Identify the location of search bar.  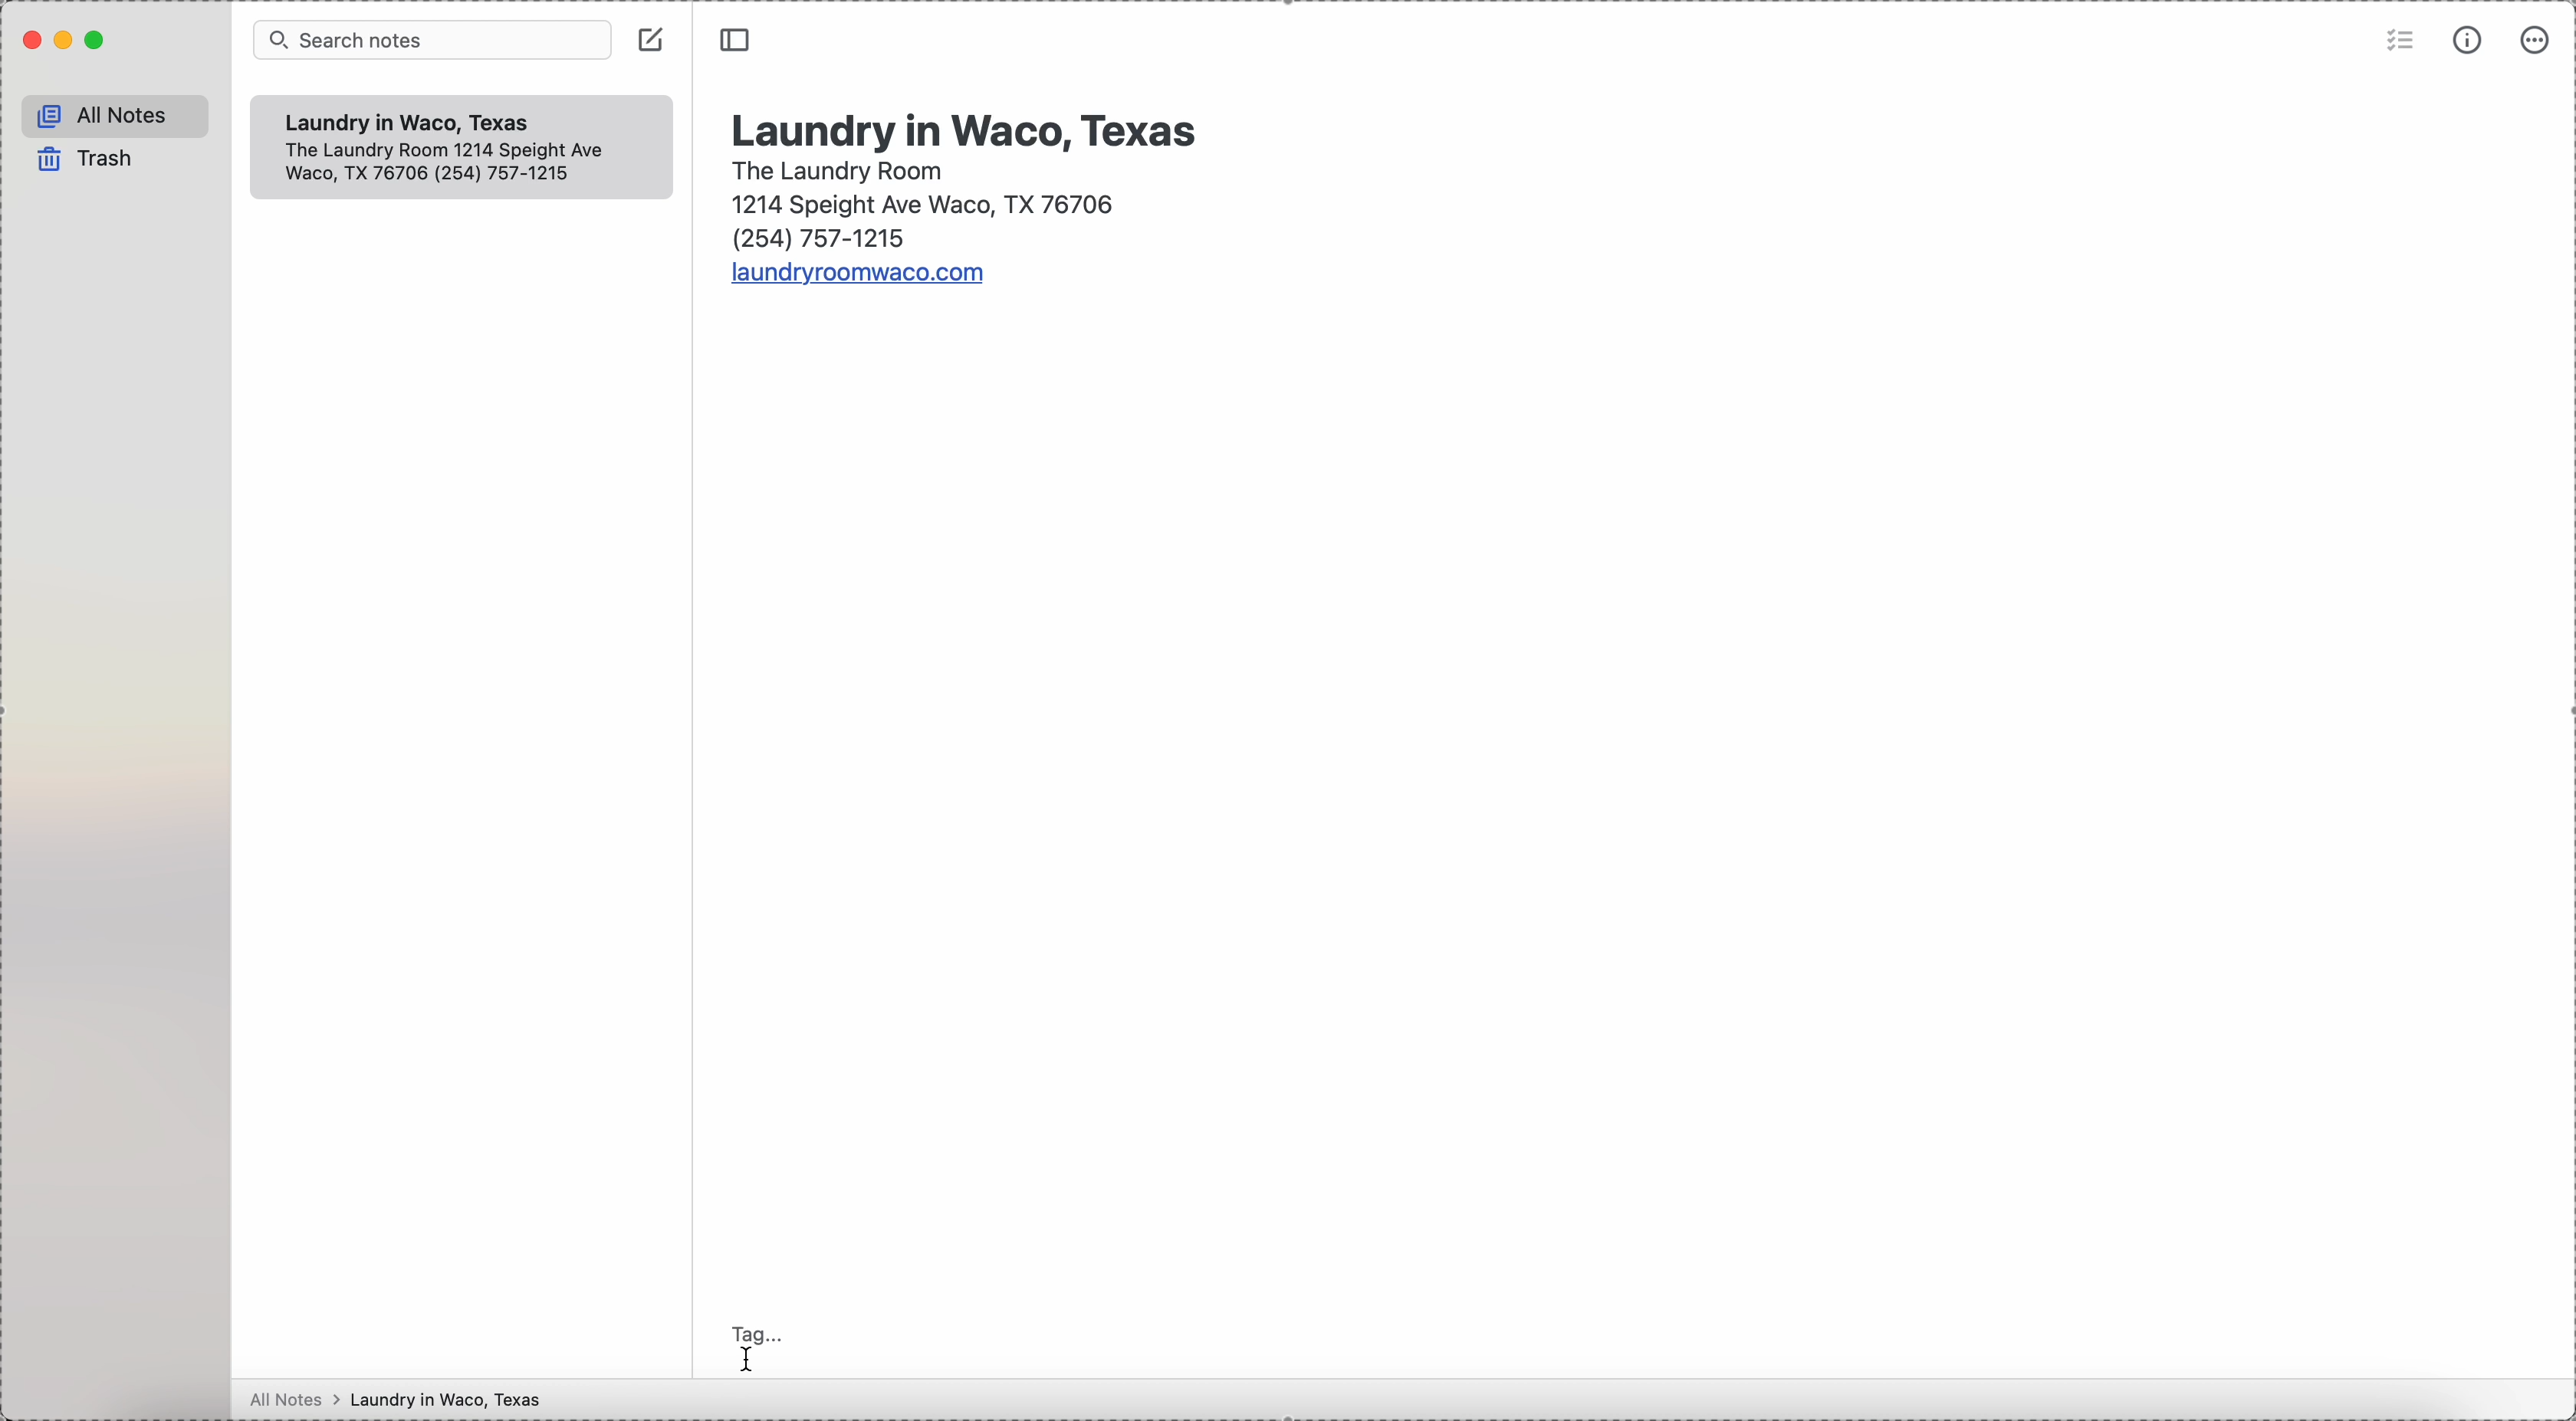
(430, 40).